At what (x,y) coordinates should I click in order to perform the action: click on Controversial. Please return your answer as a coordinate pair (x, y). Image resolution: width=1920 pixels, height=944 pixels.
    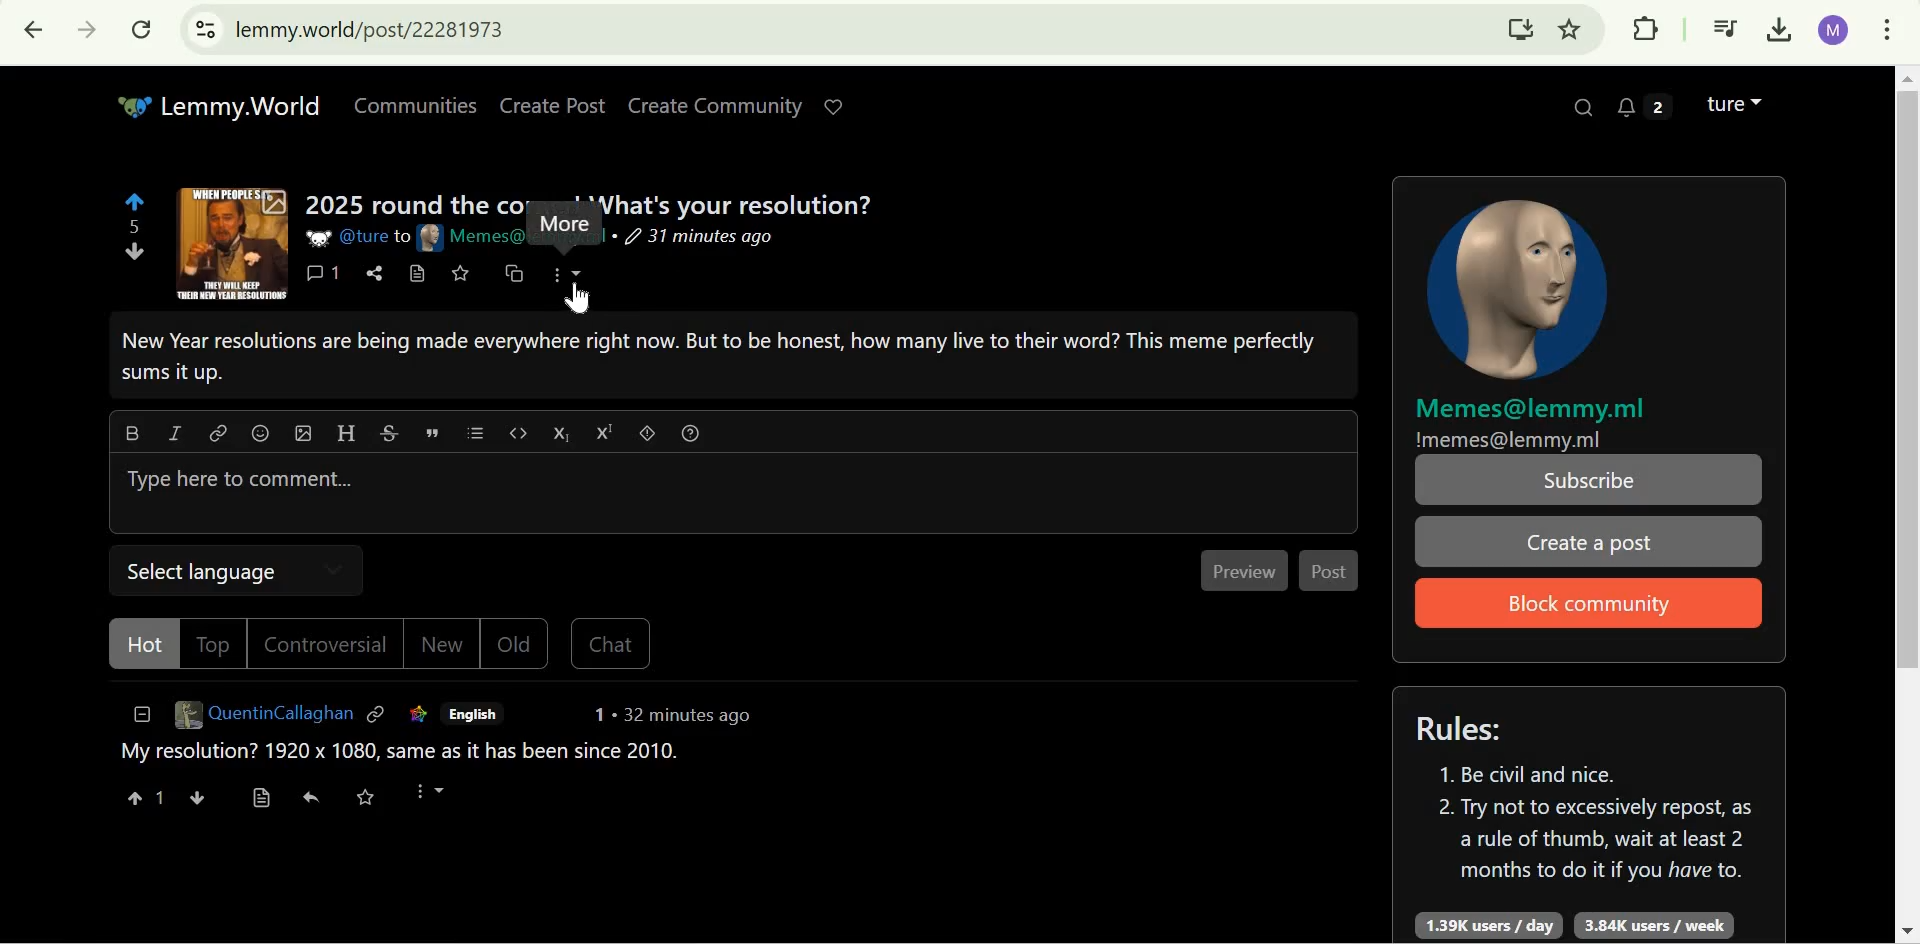
    Looking at the image, I should click on (333, 643).